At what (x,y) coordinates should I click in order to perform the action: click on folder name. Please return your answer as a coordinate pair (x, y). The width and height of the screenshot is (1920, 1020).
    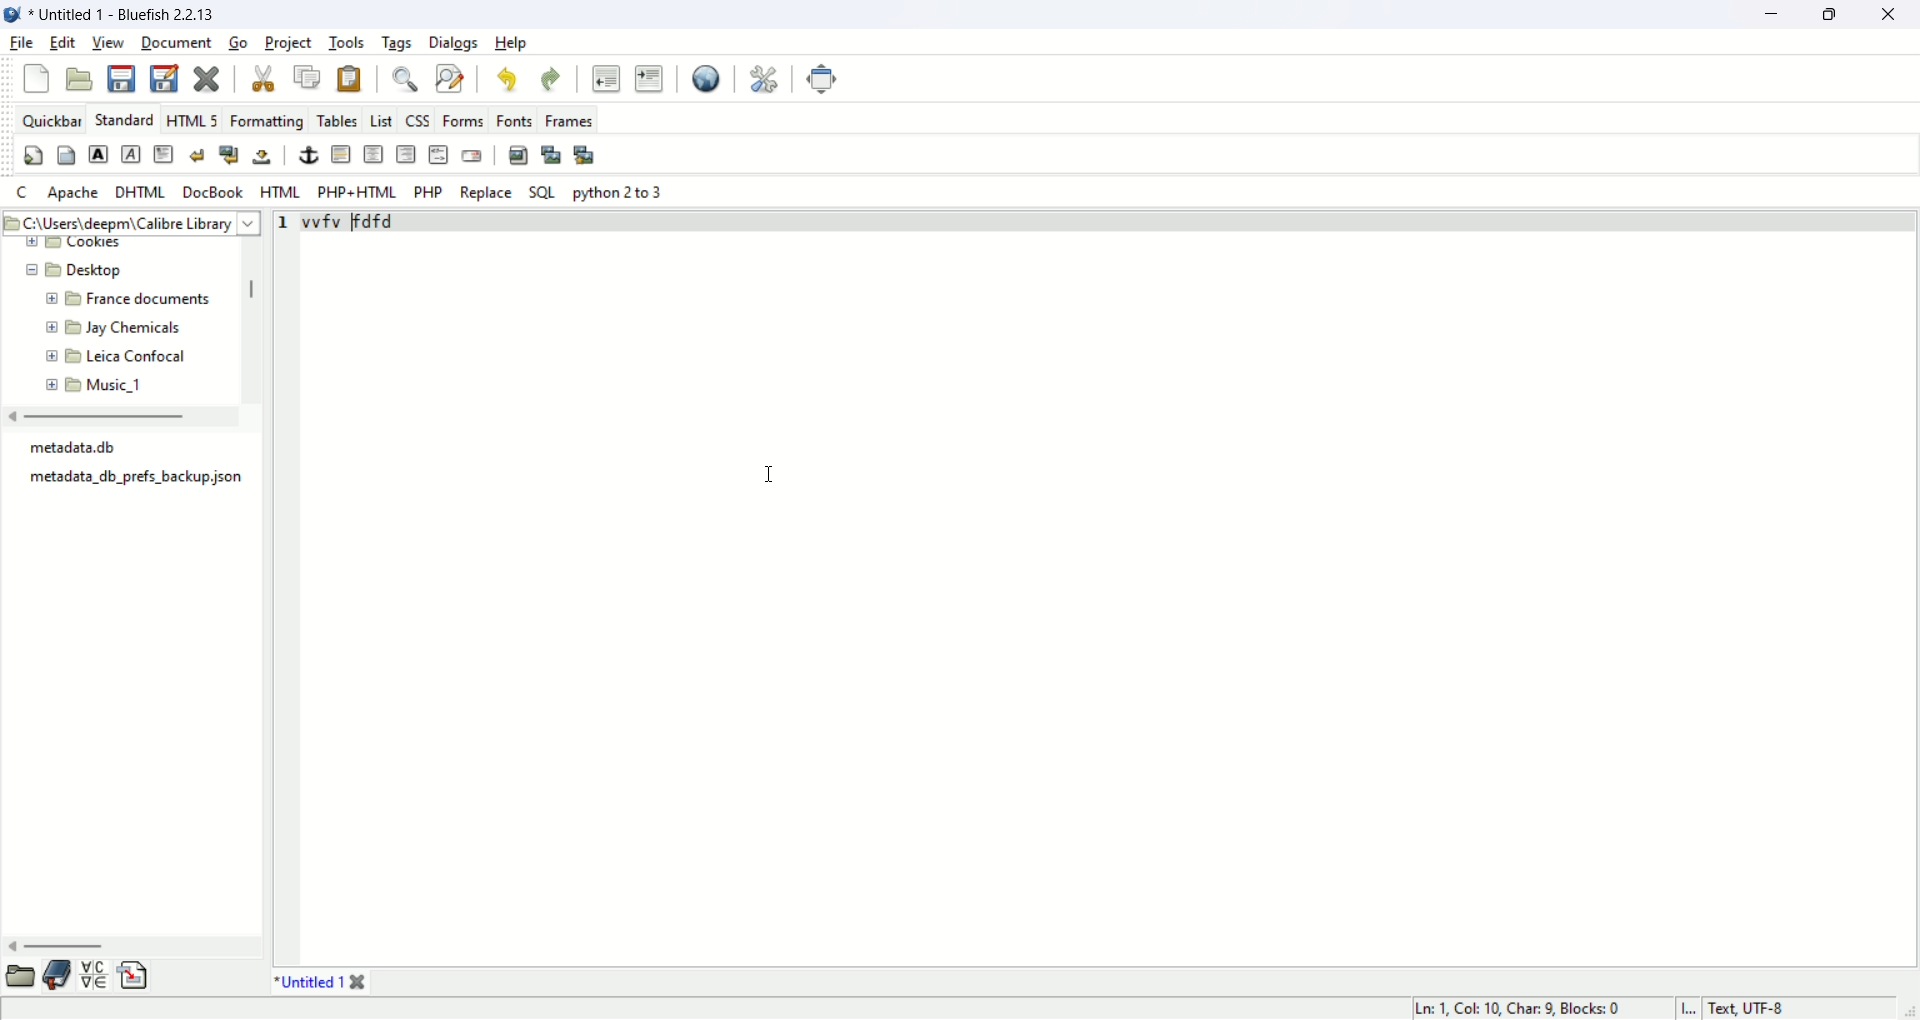
    Looking at the image, I should click on (131, 326).